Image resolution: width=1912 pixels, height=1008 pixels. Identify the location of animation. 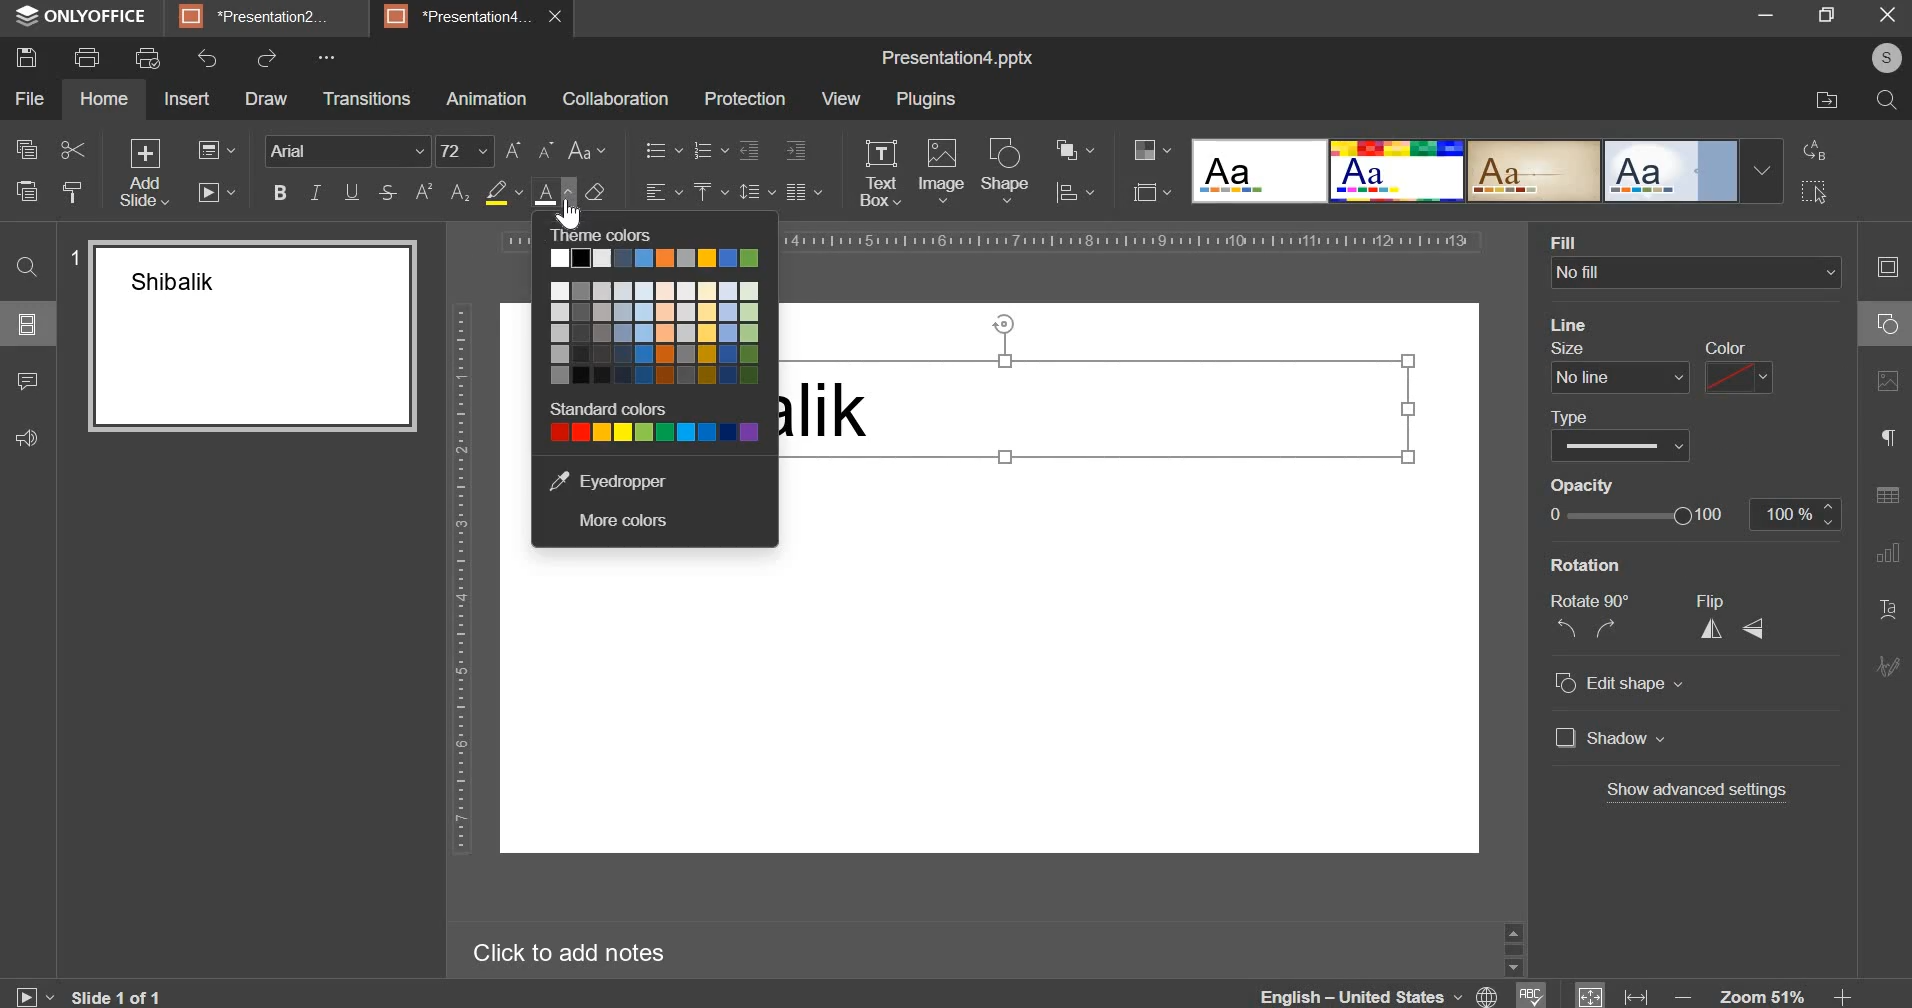
(487, 99).